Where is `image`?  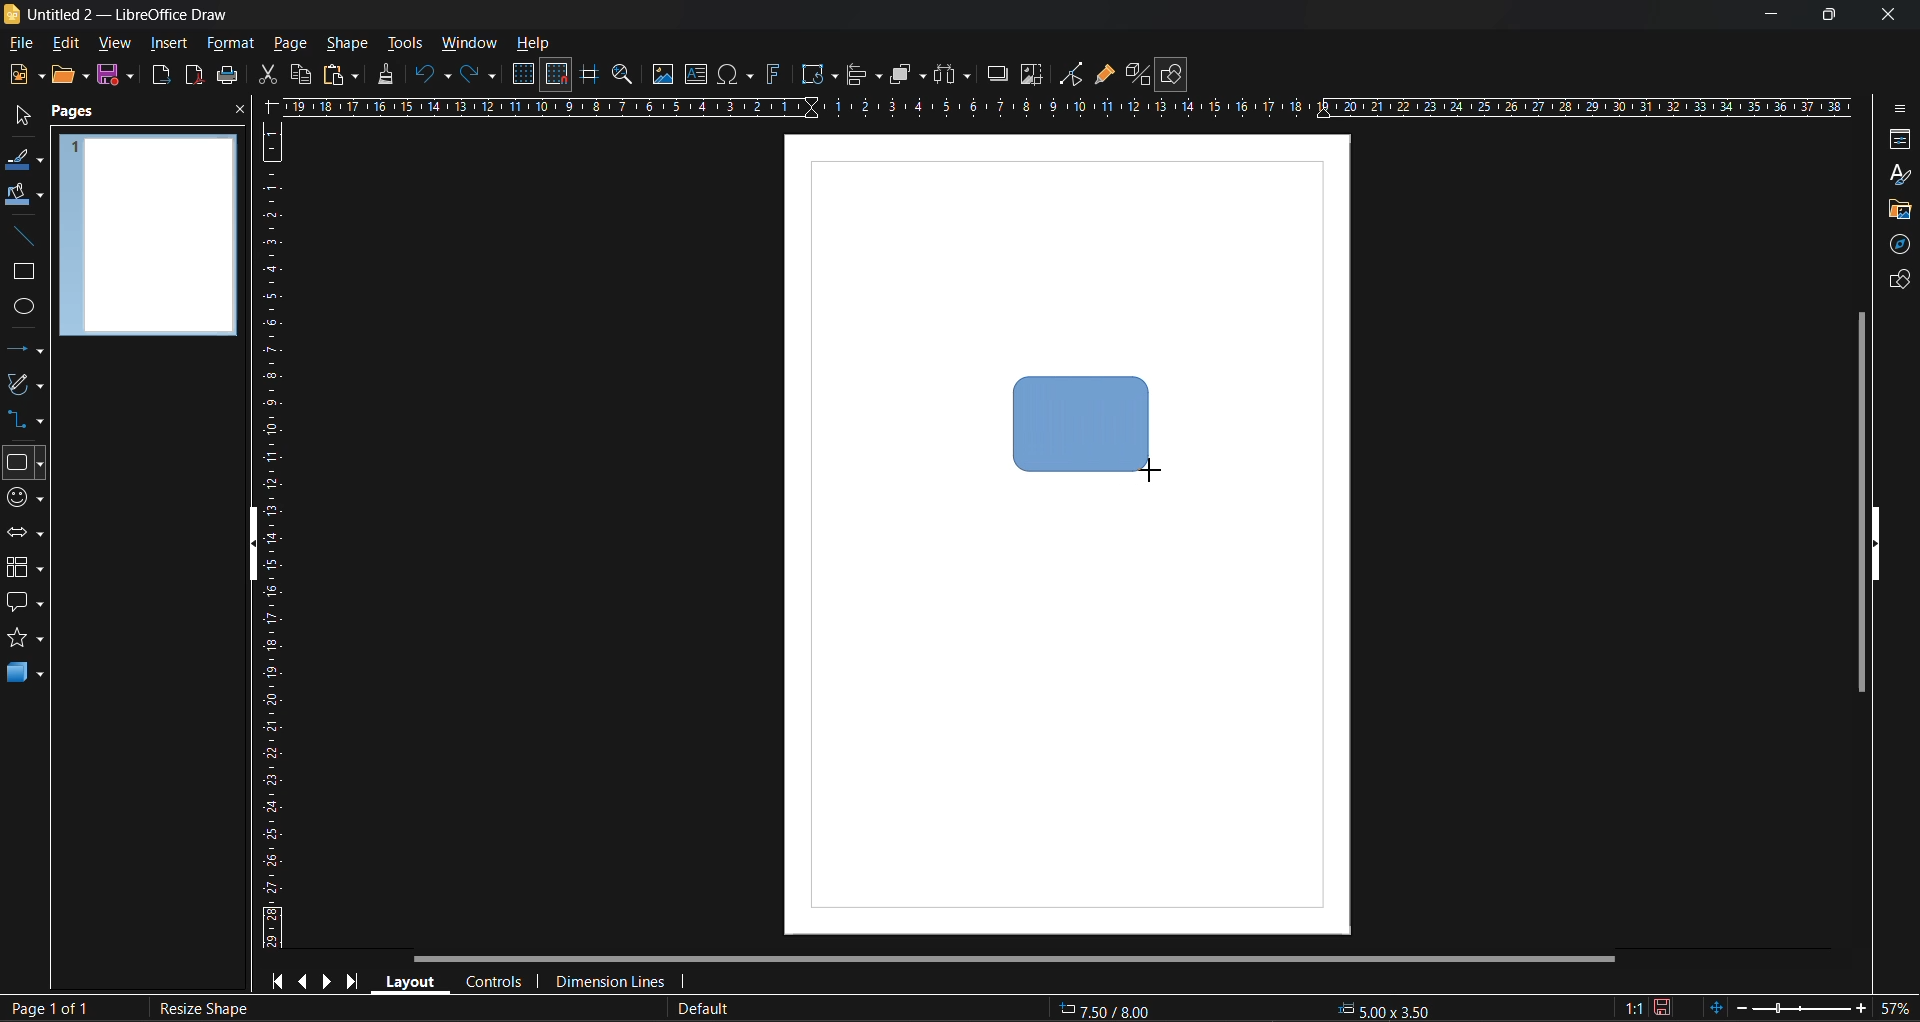 image is located at coordinates (662, 74).